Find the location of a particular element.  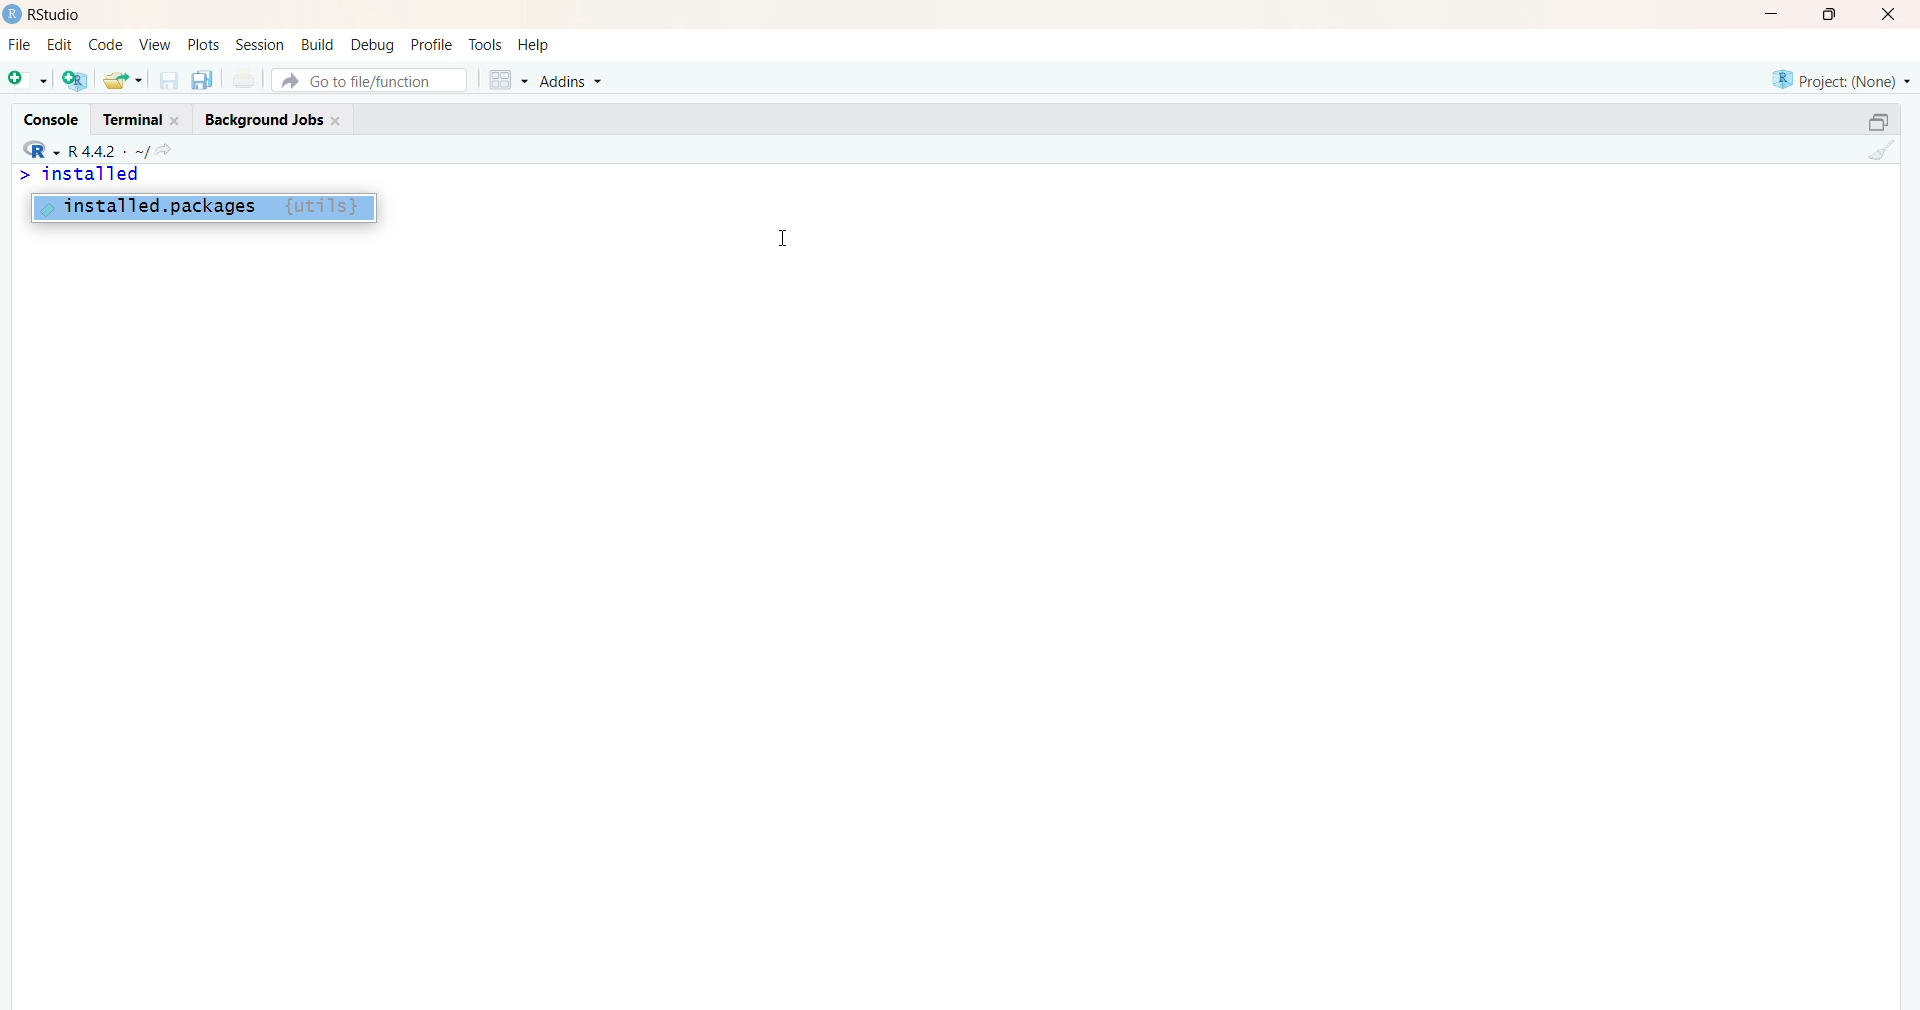

save all open documents is located at coordinates (202, 81).